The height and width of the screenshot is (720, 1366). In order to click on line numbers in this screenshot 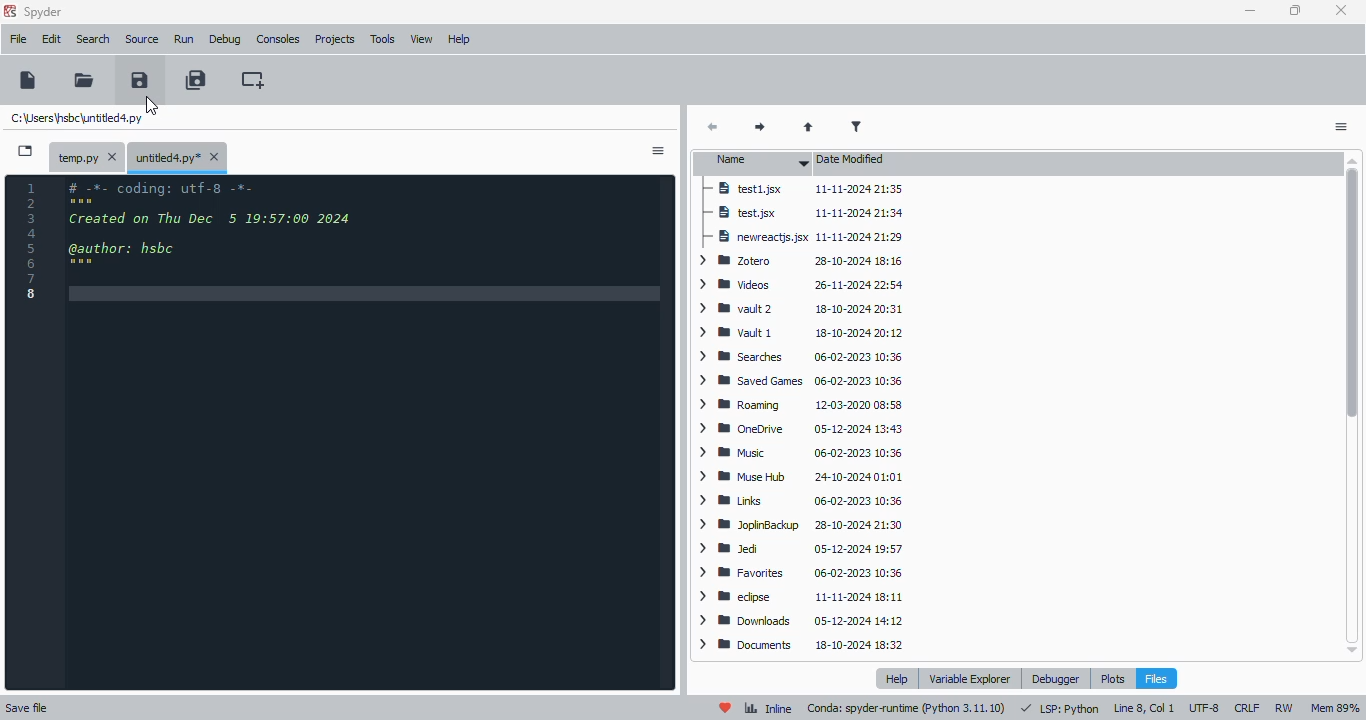, I will do `click(33, 240)`.